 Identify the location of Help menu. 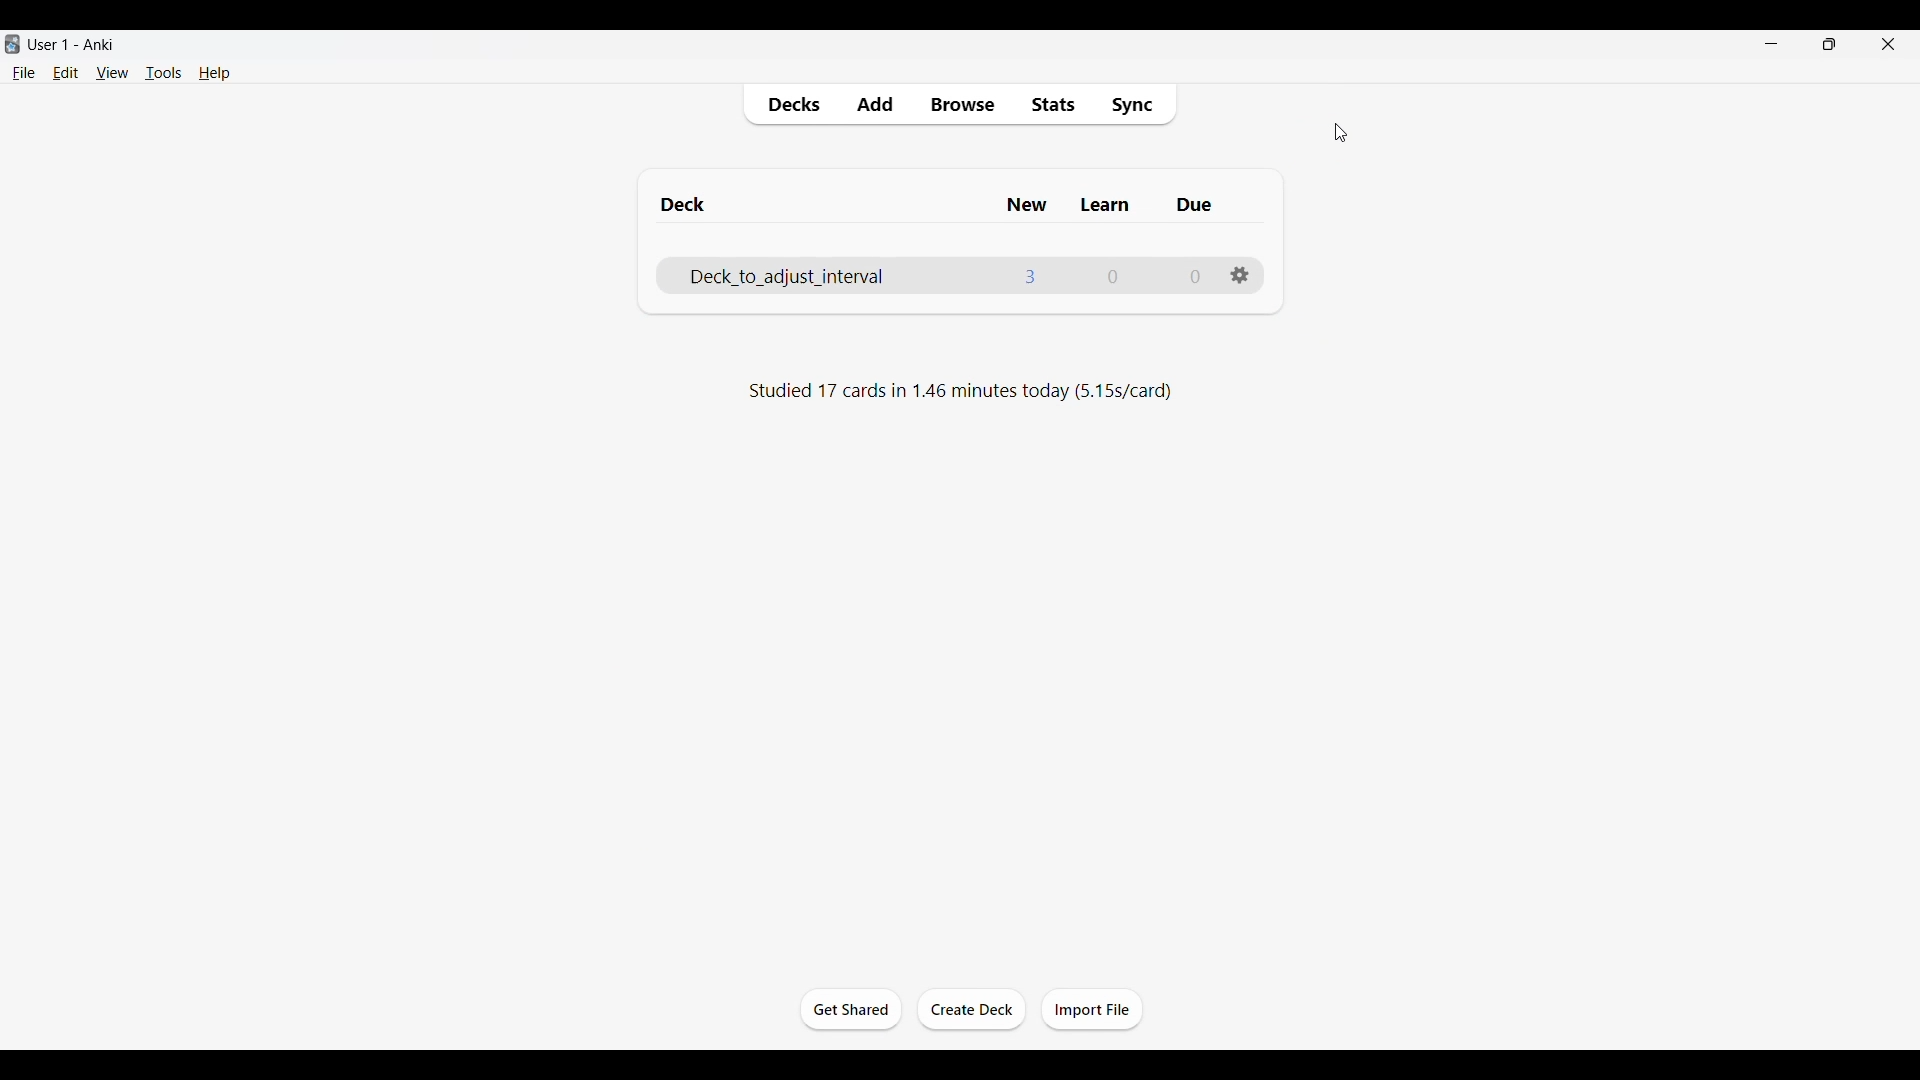
(214, 74).